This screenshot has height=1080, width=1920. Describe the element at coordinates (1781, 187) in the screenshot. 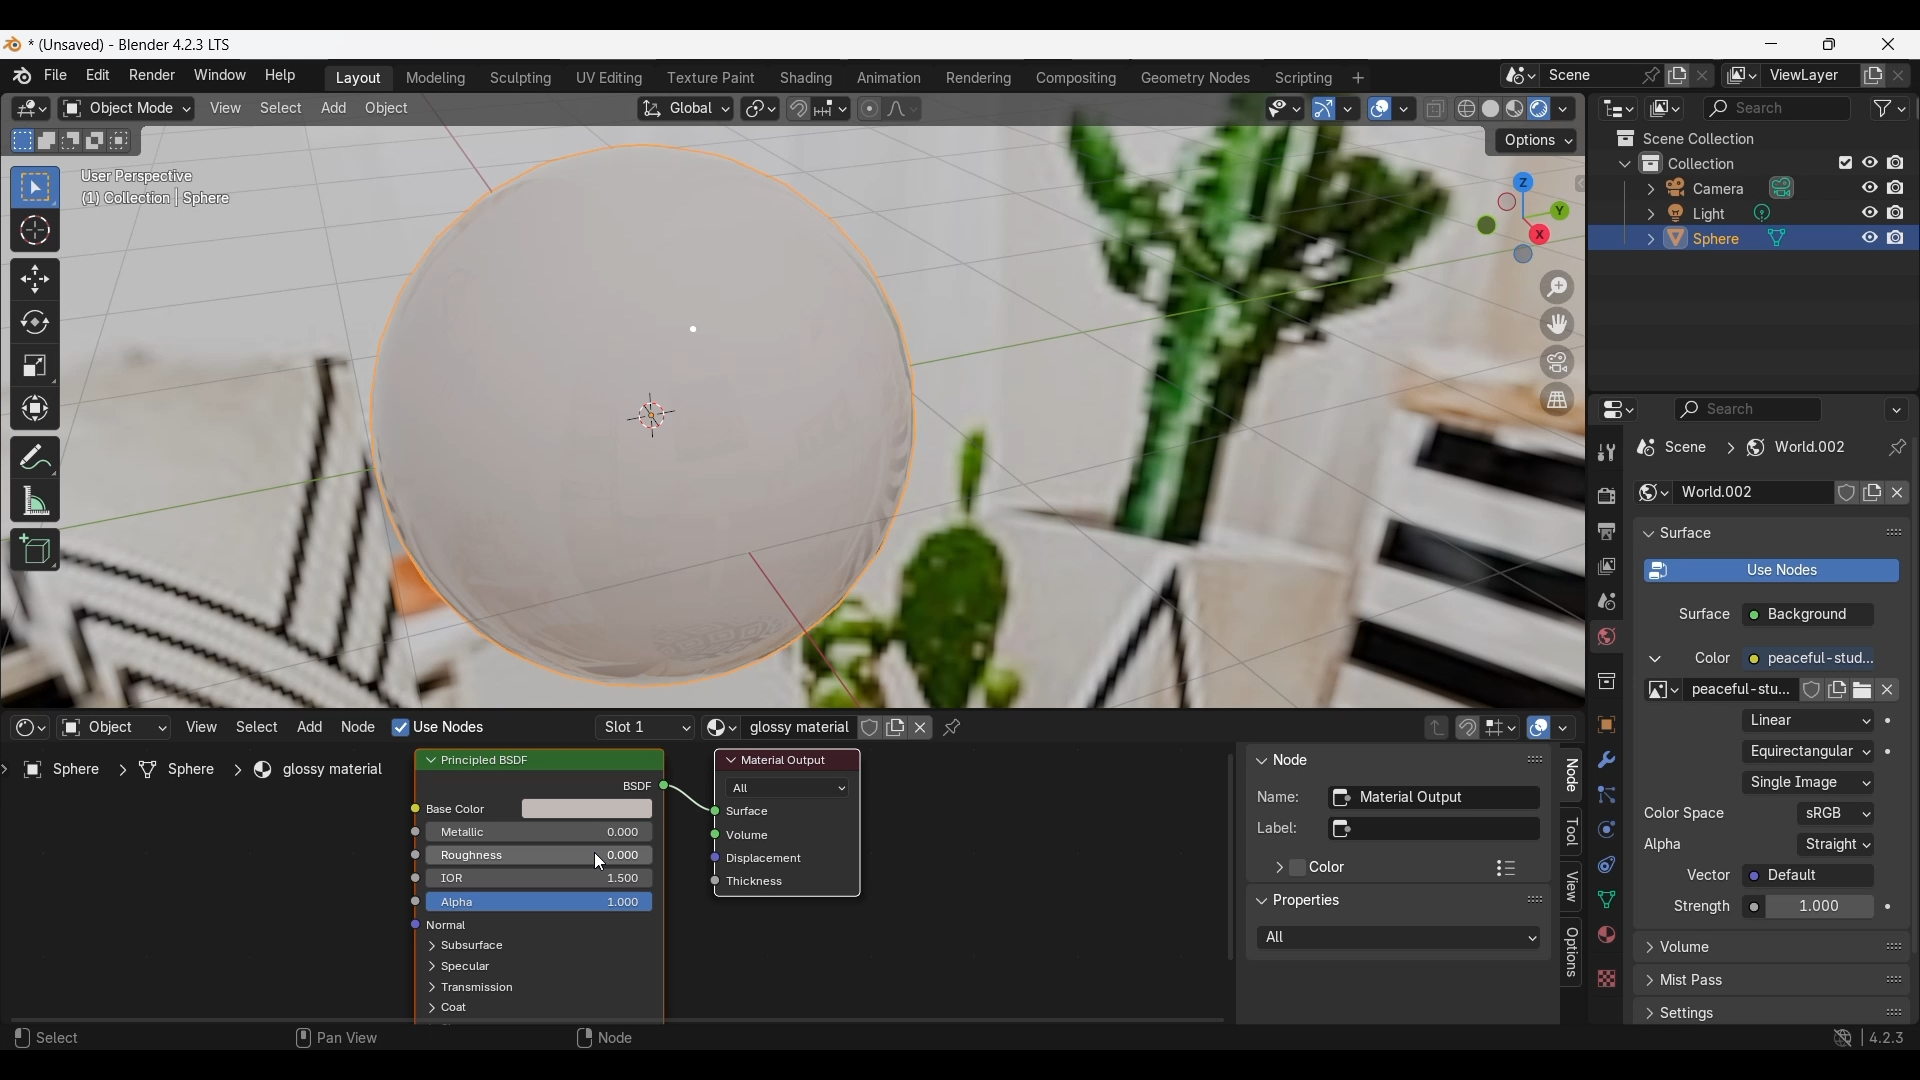

I see `Browse camera data` at that location.